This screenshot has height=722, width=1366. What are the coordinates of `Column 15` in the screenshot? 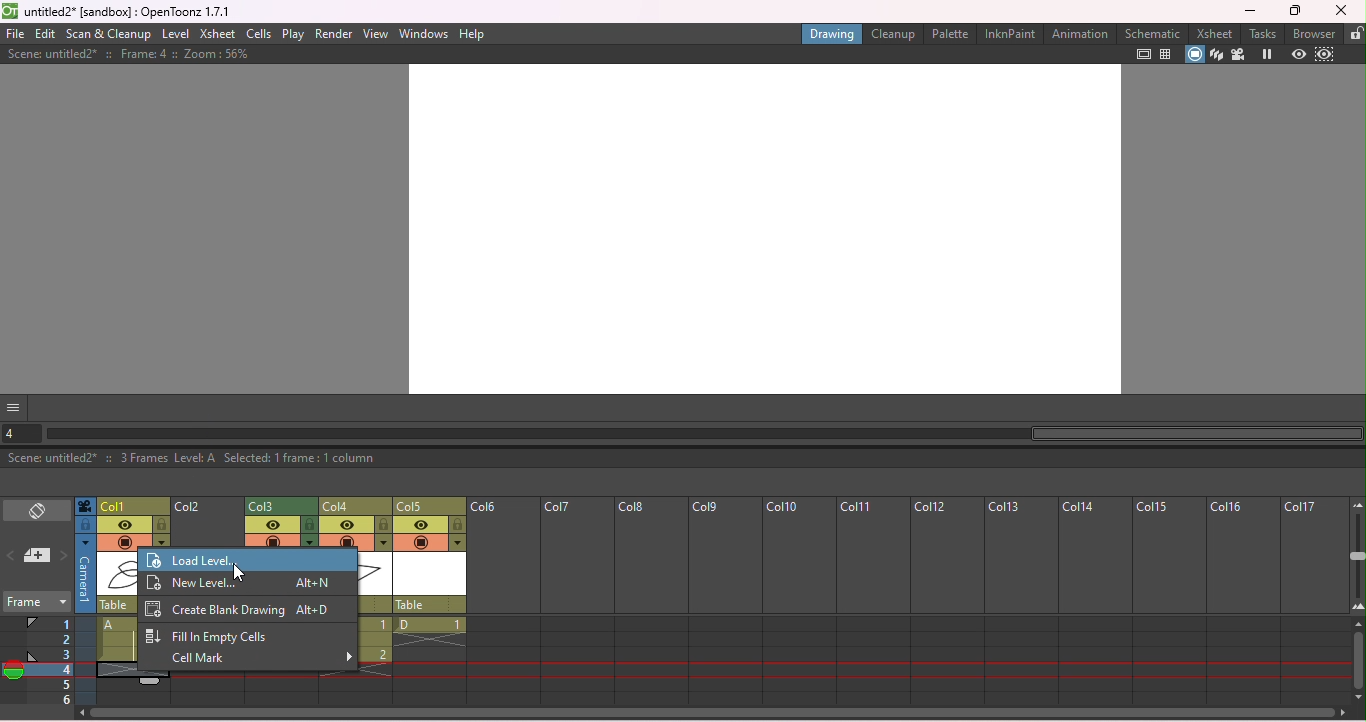 It's located at (1165, 601).